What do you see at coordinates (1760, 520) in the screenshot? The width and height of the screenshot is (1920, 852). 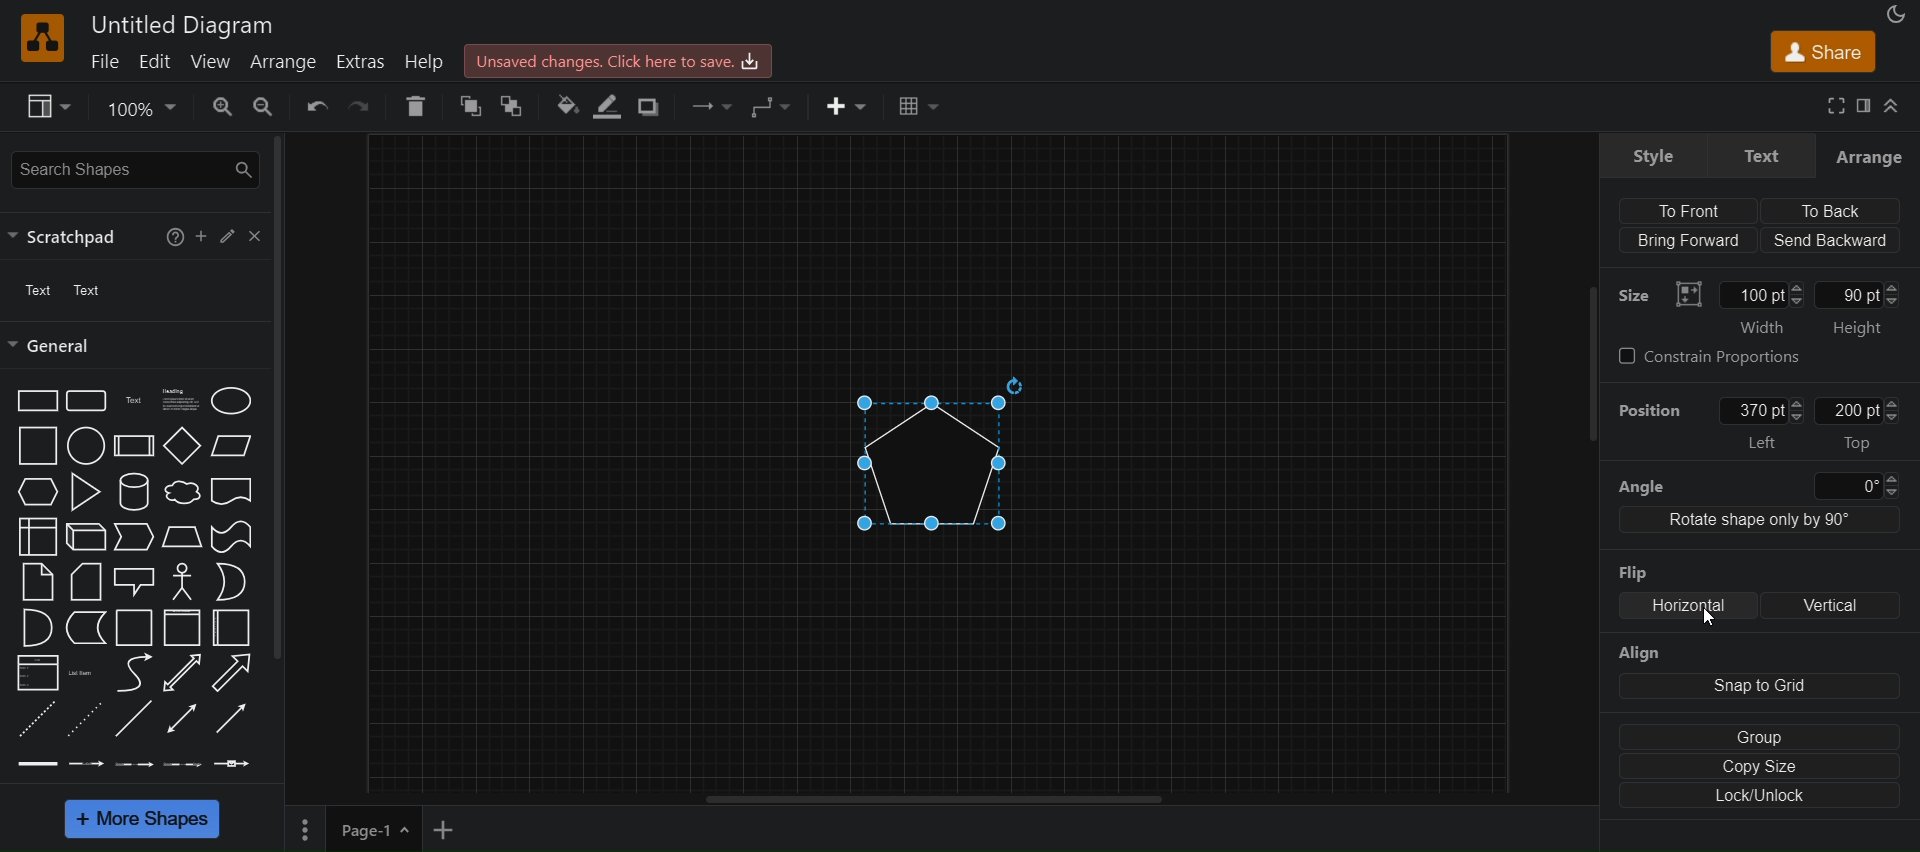 I see `Rotate shape only by 90 degree` at bounding box center [1760, 520].